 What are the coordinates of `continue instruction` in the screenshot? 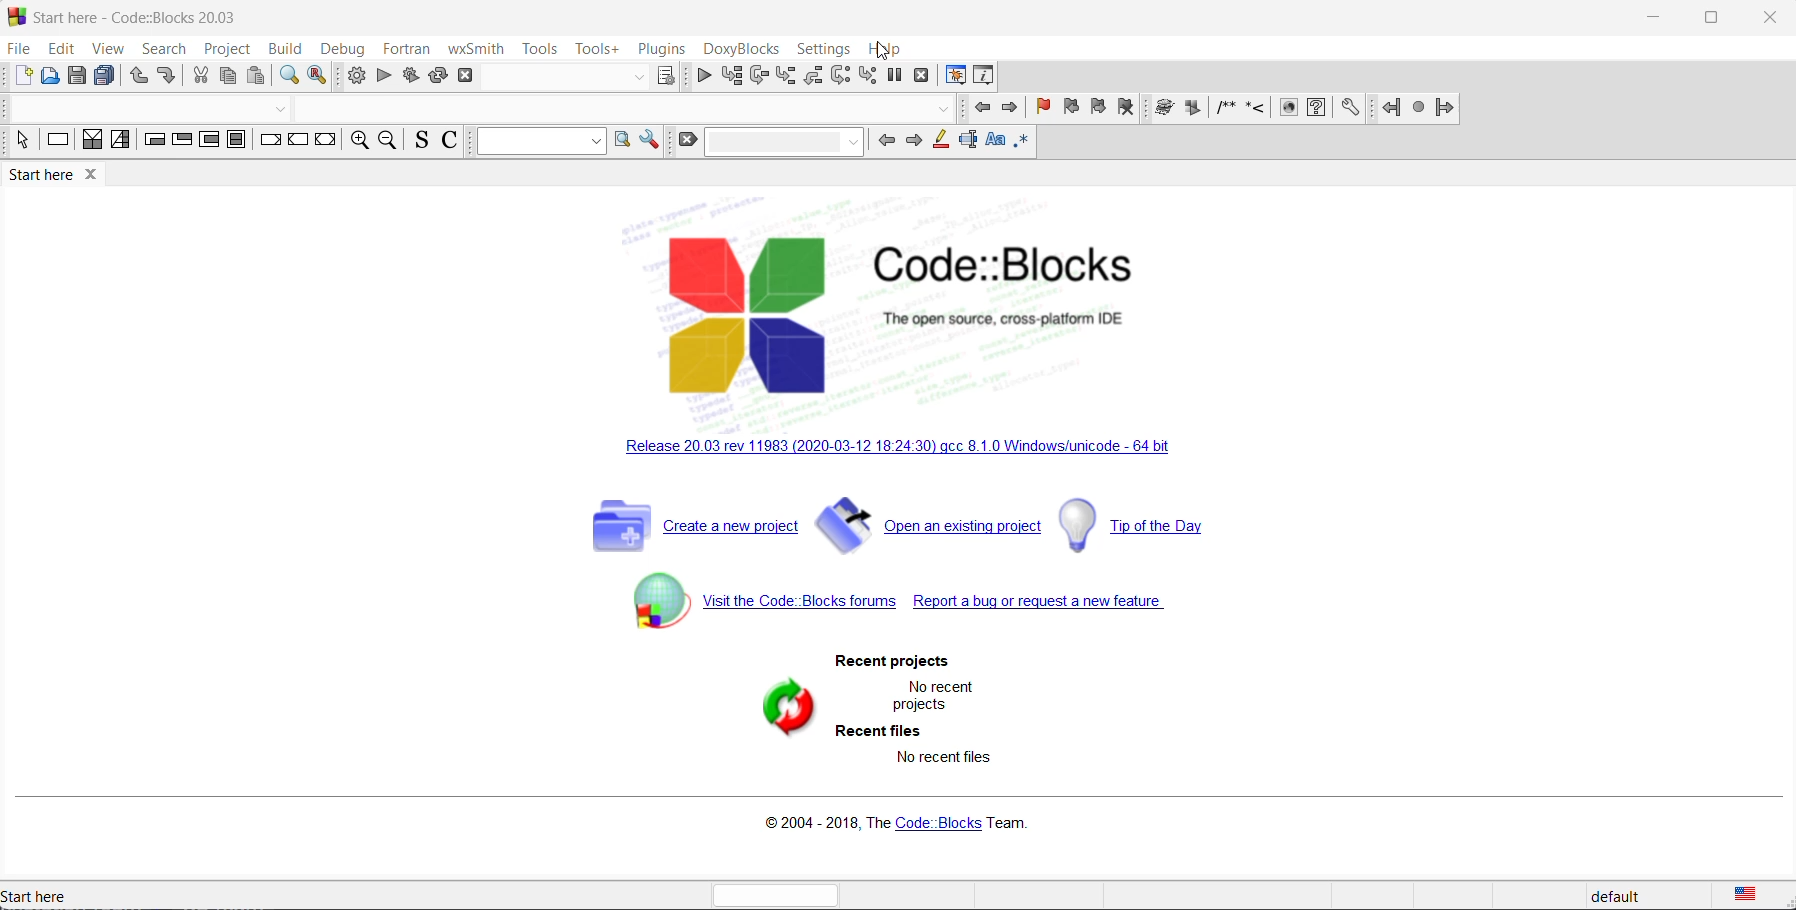 It's located at (298, 142).